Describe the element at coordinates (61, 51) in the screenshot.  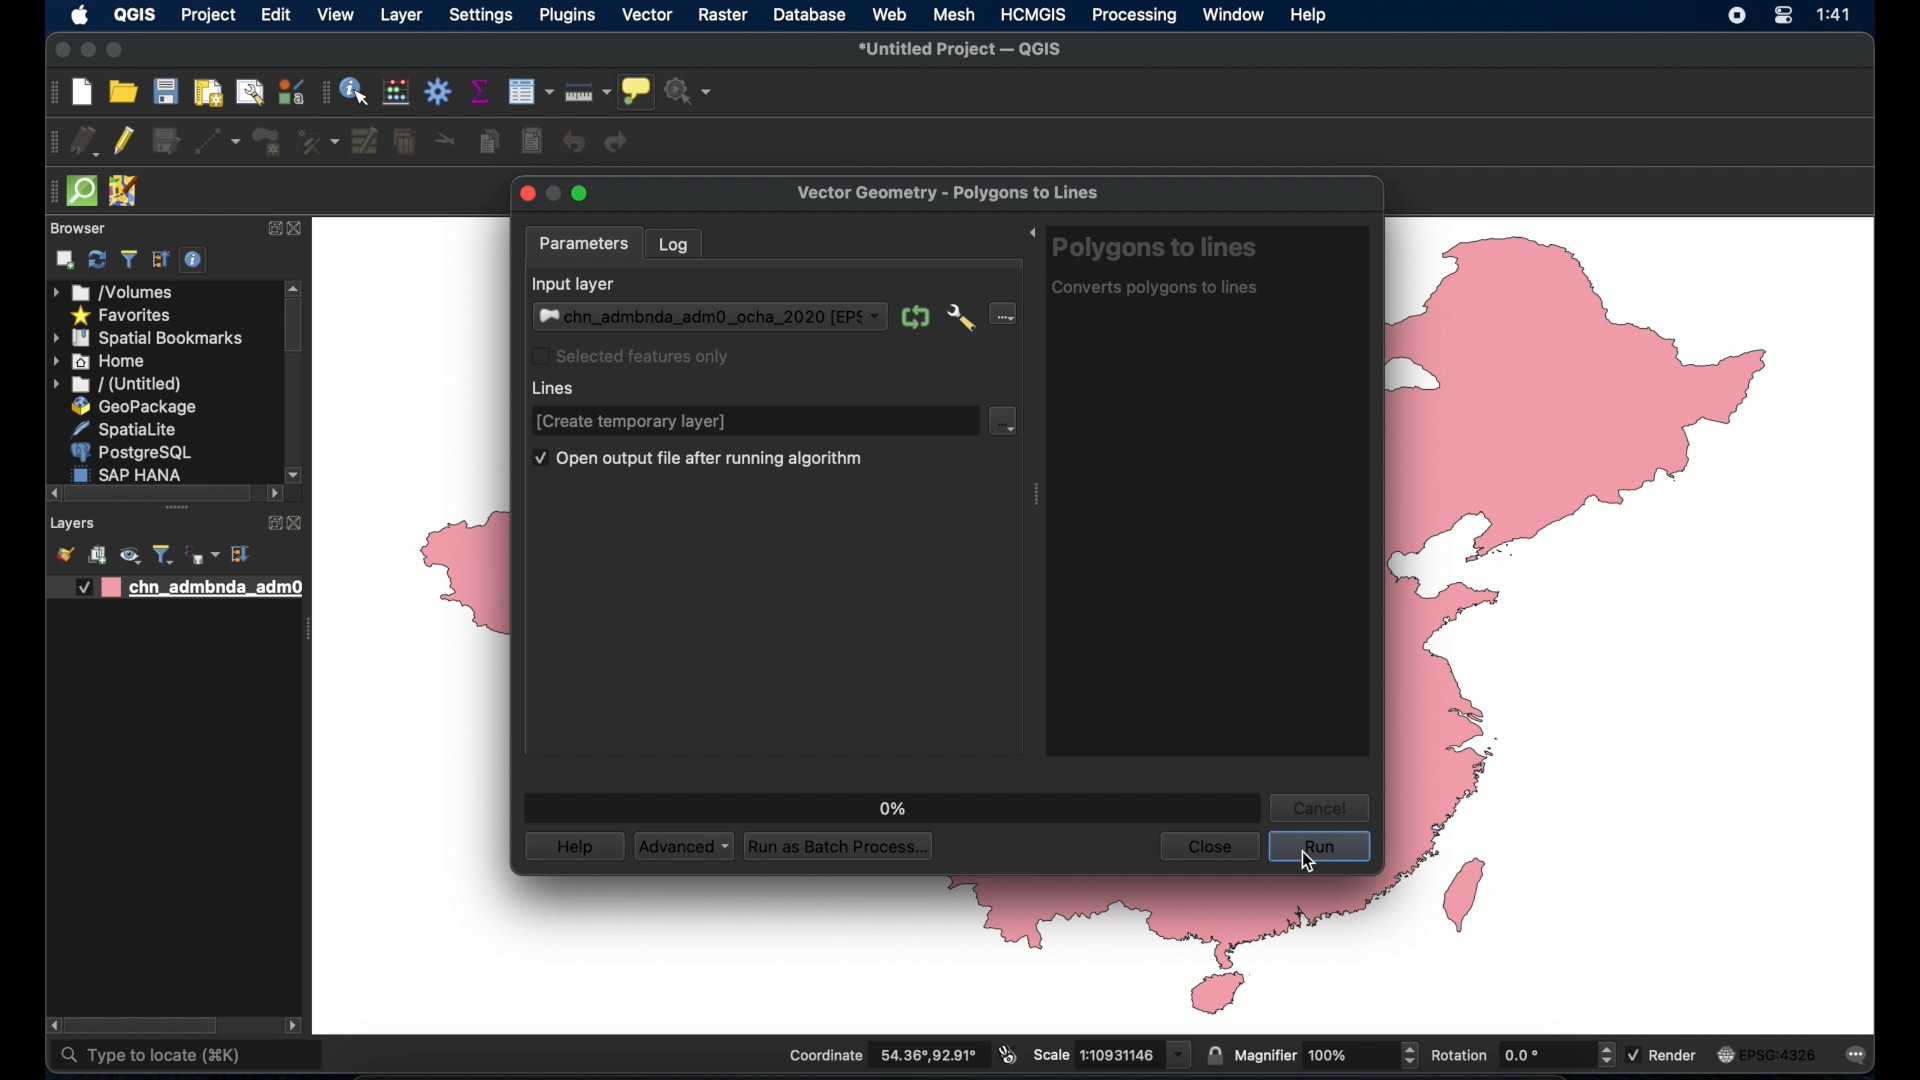
I see `close` at that location.